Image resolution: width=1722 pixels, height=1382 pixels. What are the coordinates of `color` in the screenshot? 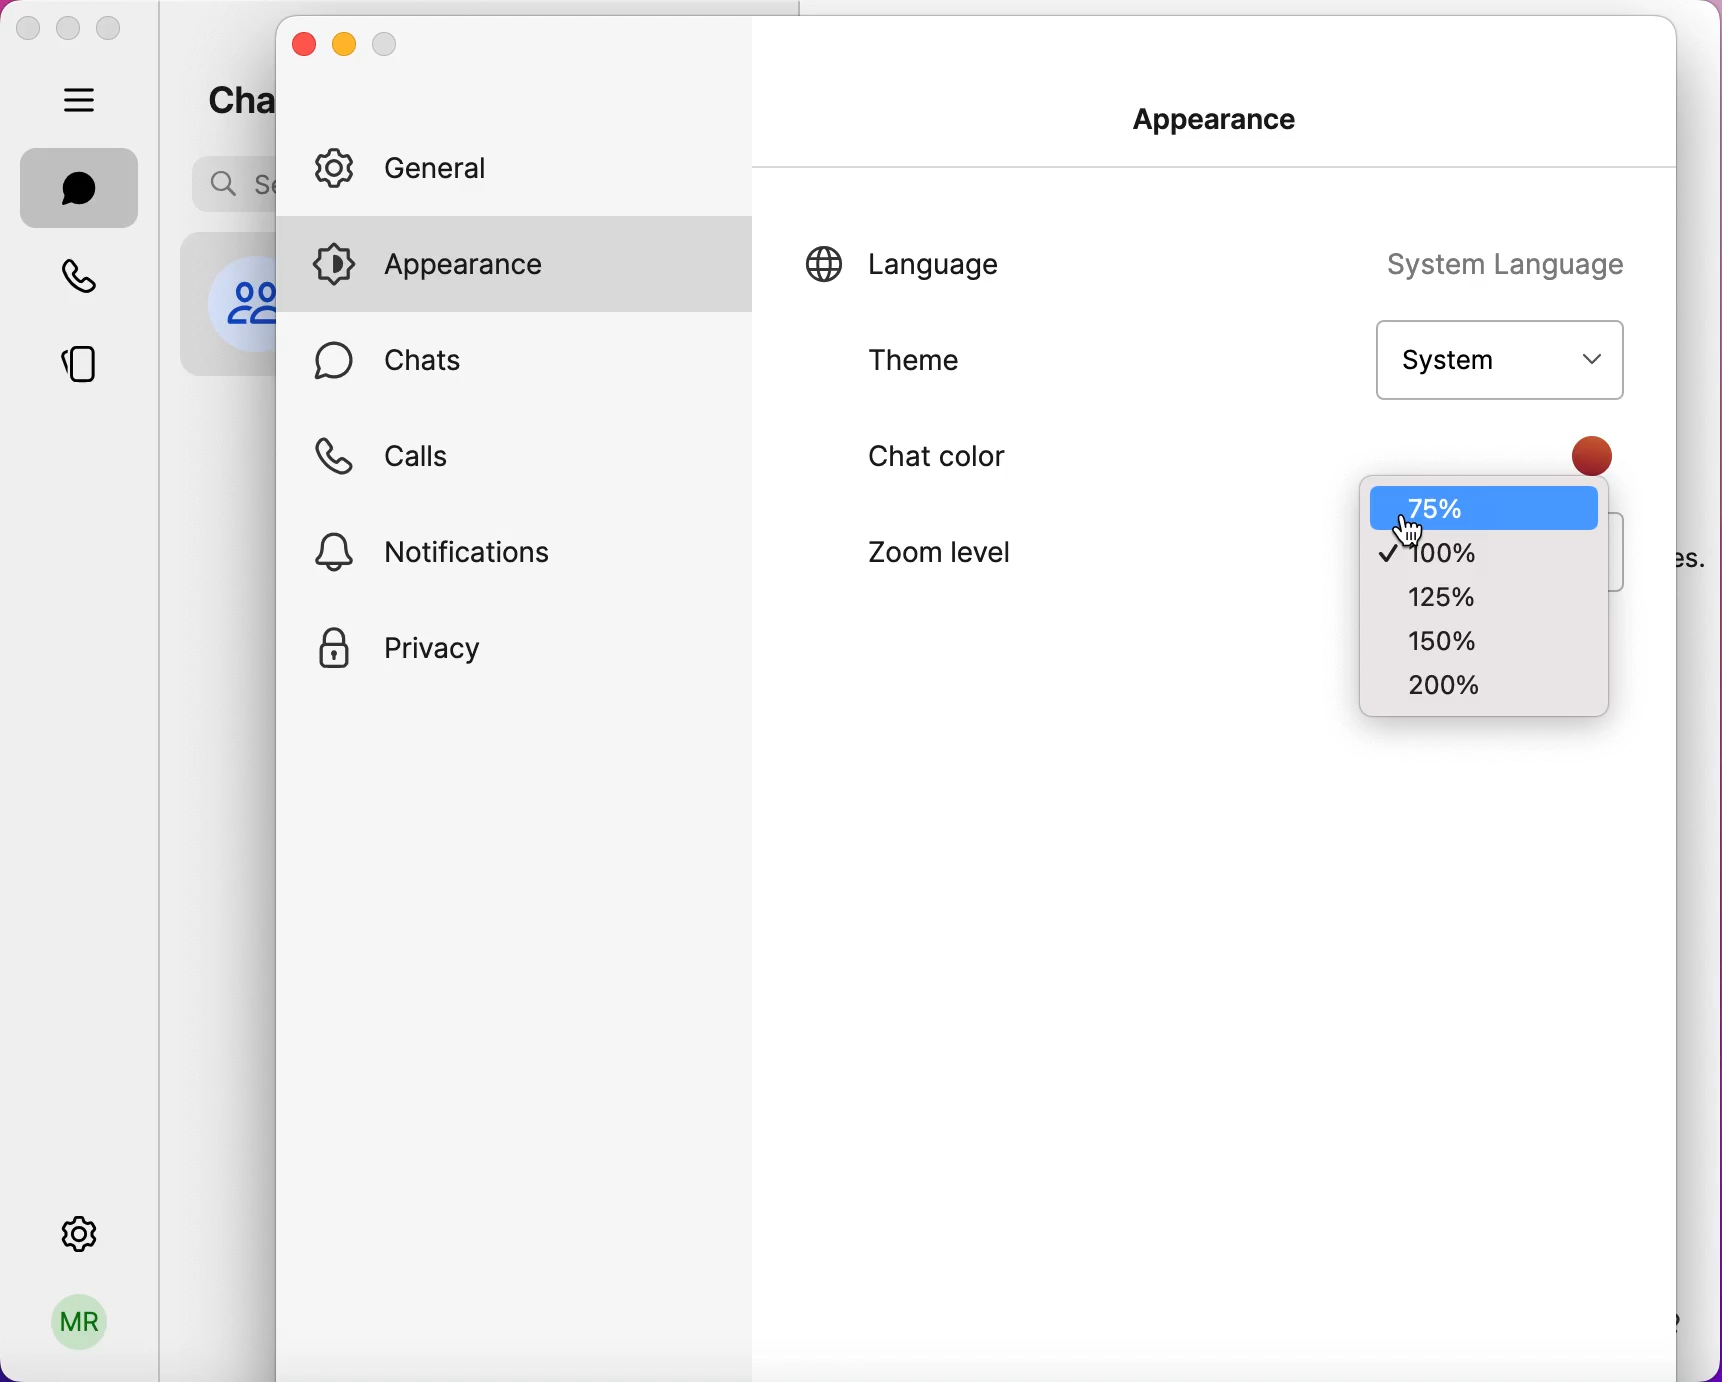 It's located at (1593, 451).